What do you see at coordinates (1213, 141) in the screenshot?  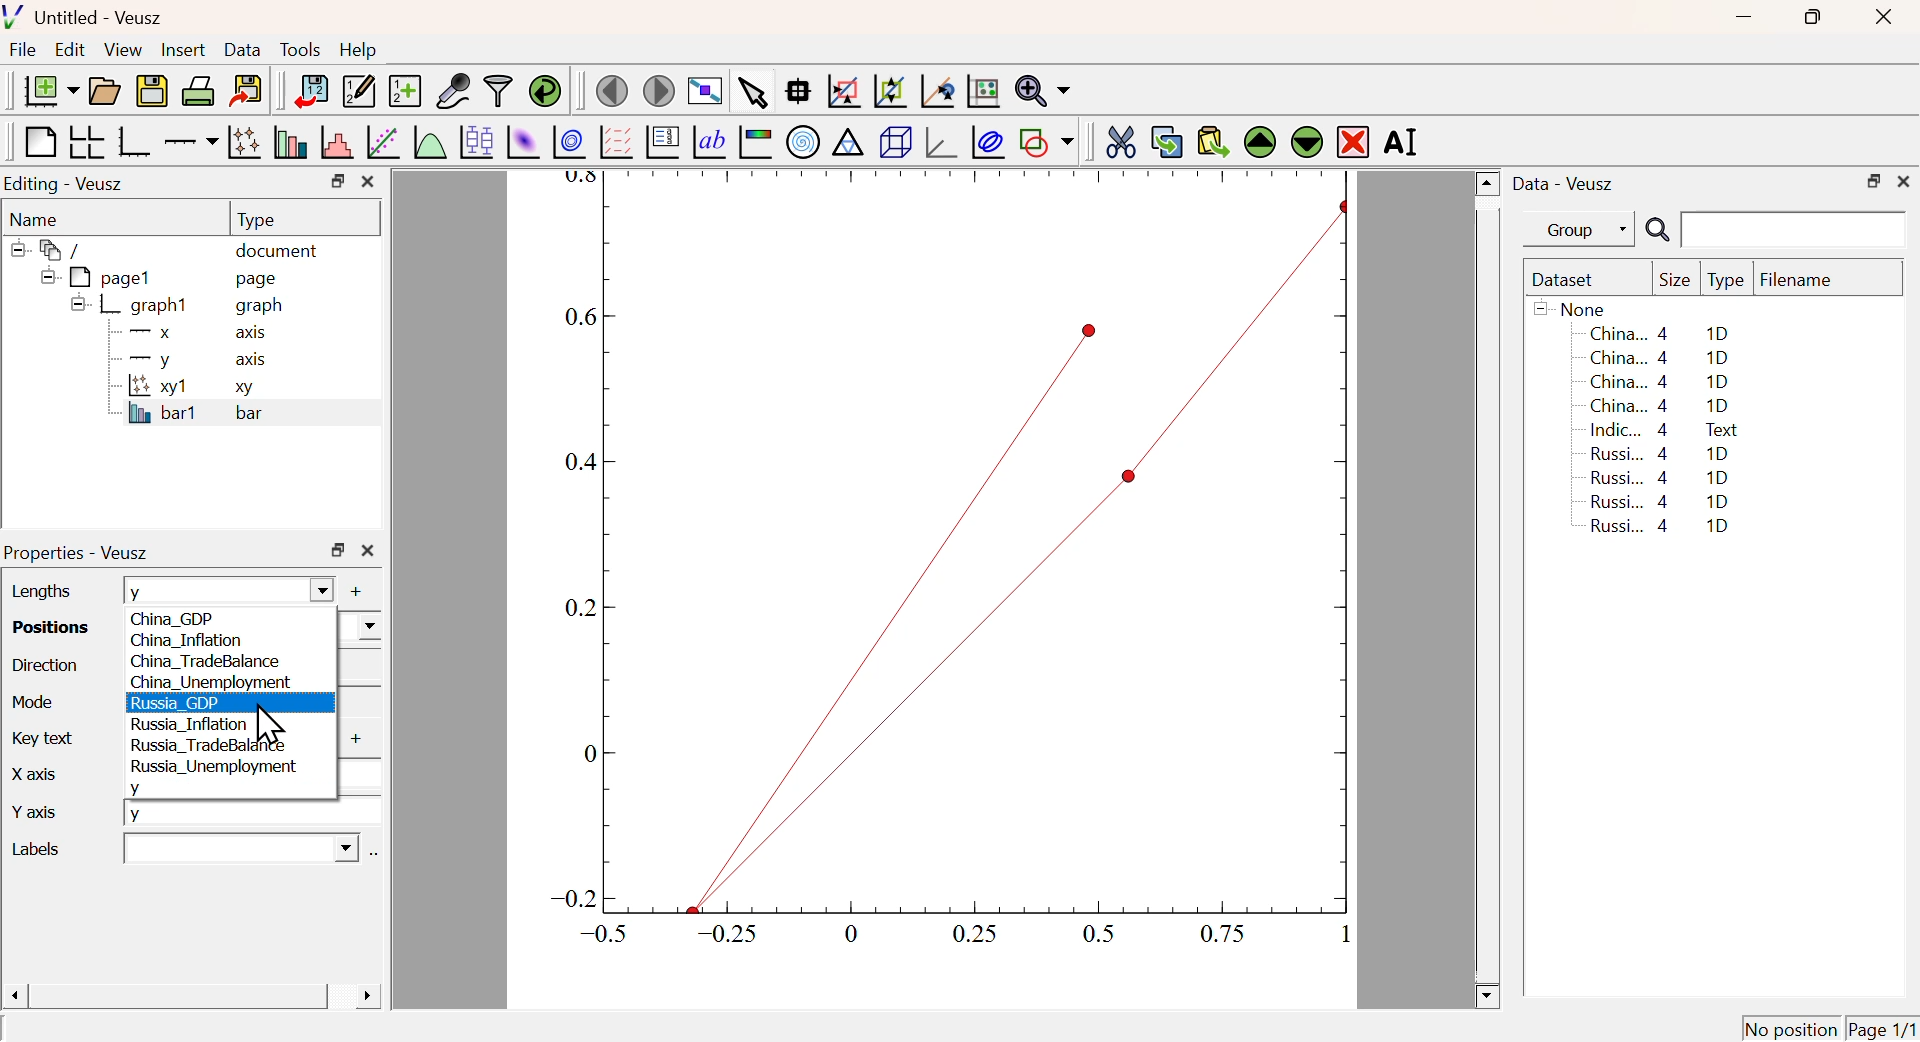 I see `Paste from Clipboard` at bounding box center [1213, 141].